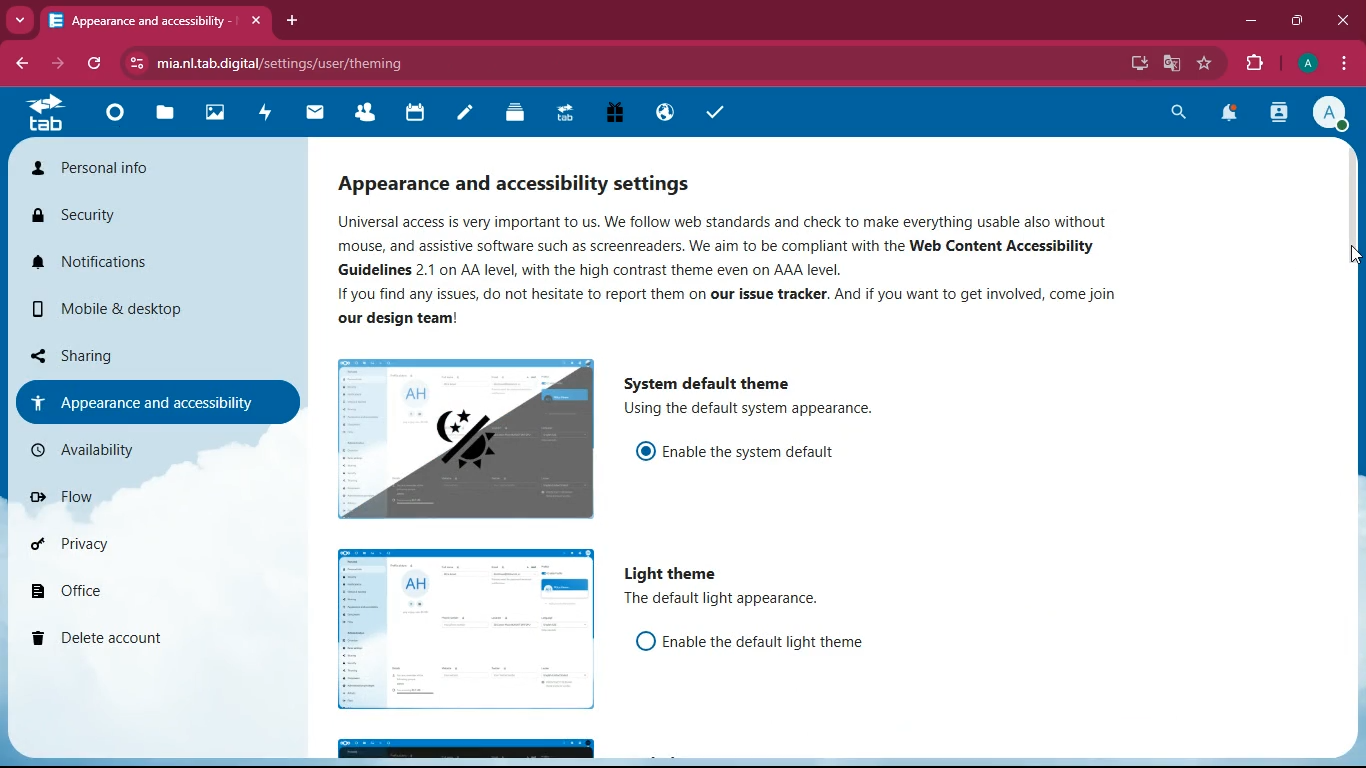 The width and height of the screenshot is (1366, 768). I want to click on favourite, so click(1205, 63).